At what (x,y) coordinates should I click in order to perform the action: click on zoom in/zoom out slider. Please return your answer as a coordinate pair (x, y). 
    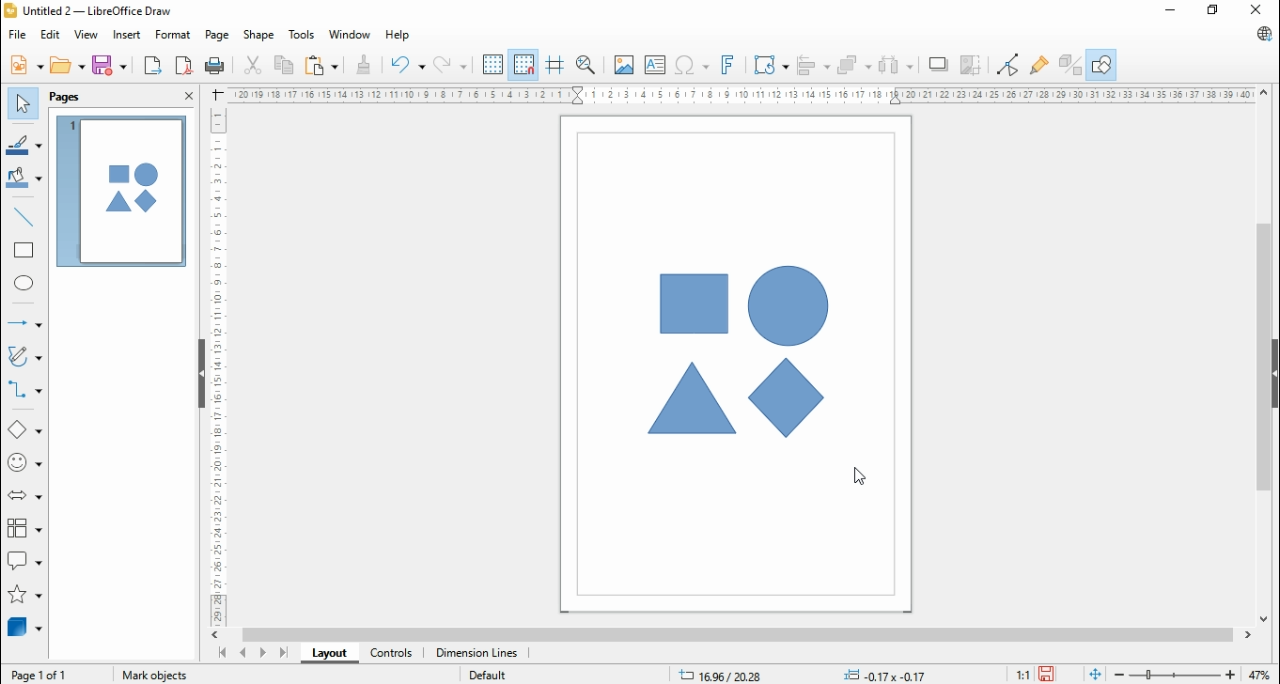
    Looking at the image, I should click on (1174, 674).